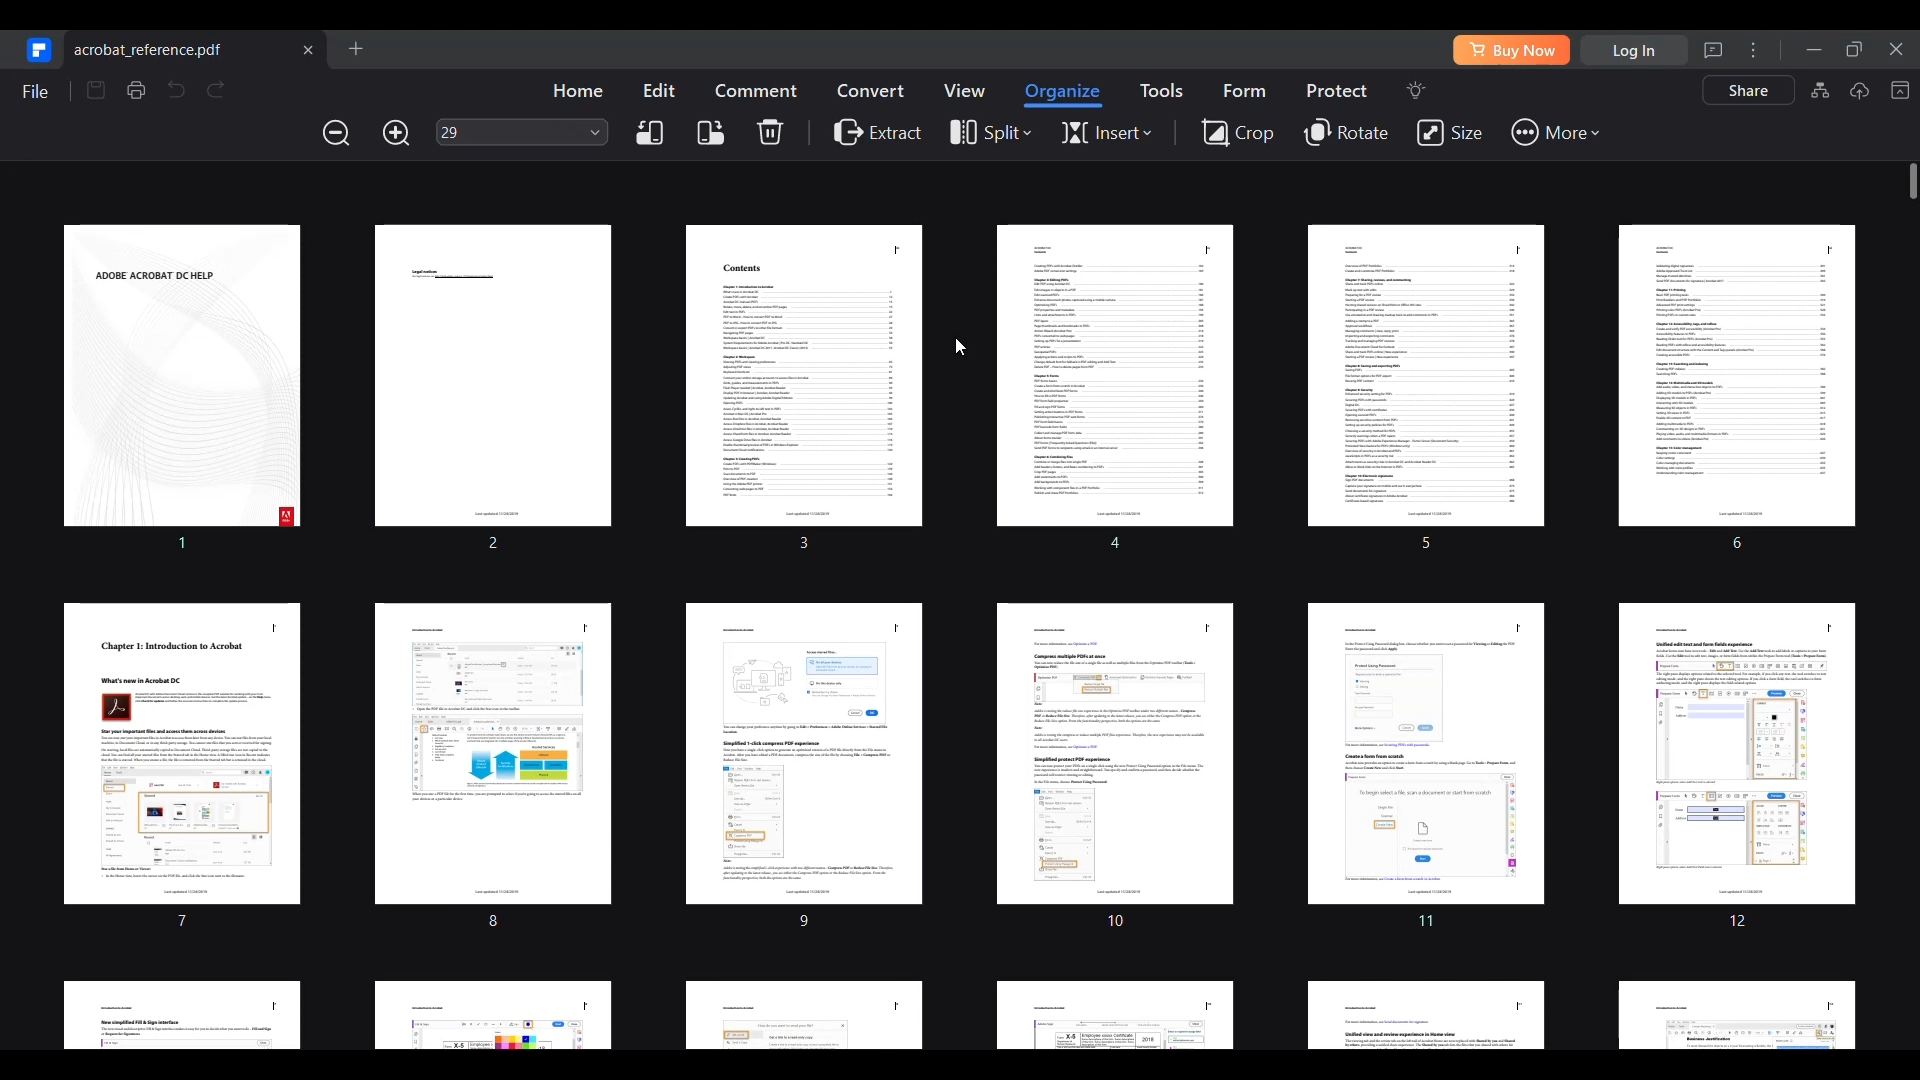 This screenshot has height=1080, width=1920. Describe the element at coordinates (1634, 50) in the screenshot. I see `Log in using mail` at that location.